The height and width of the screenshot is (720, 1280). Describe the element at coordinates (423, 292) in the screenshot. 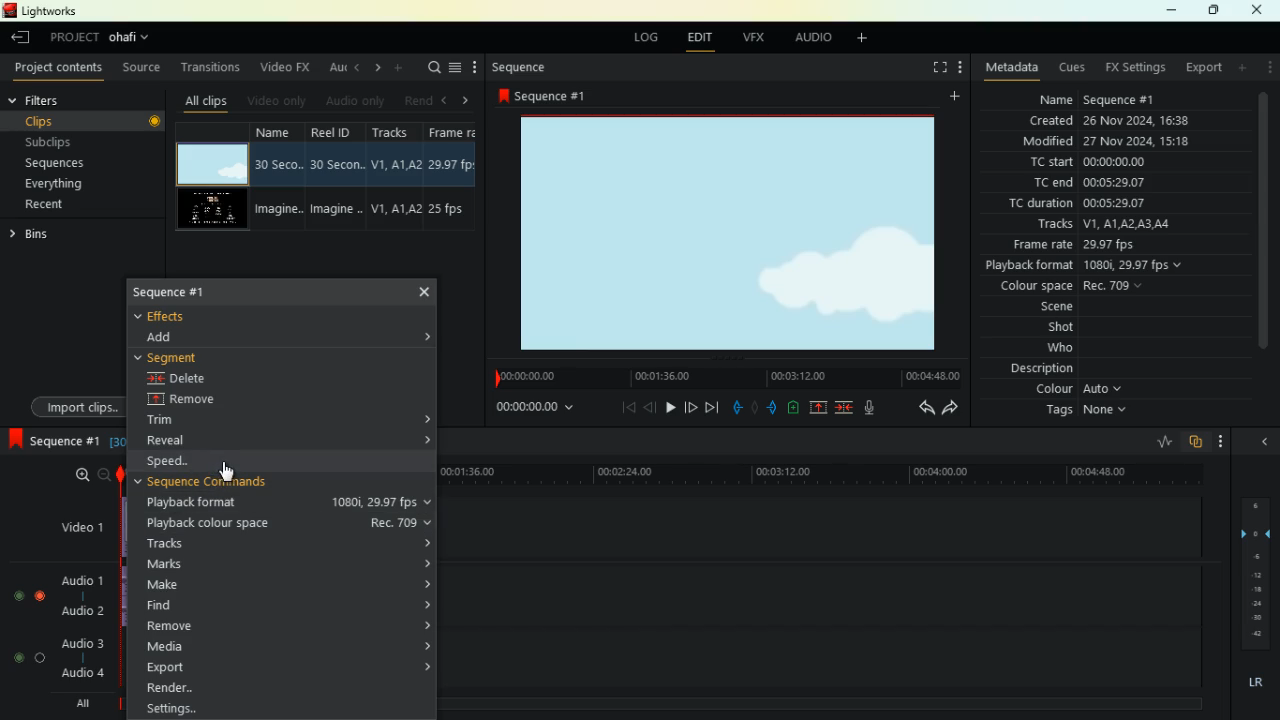

I see `Close` at that location.